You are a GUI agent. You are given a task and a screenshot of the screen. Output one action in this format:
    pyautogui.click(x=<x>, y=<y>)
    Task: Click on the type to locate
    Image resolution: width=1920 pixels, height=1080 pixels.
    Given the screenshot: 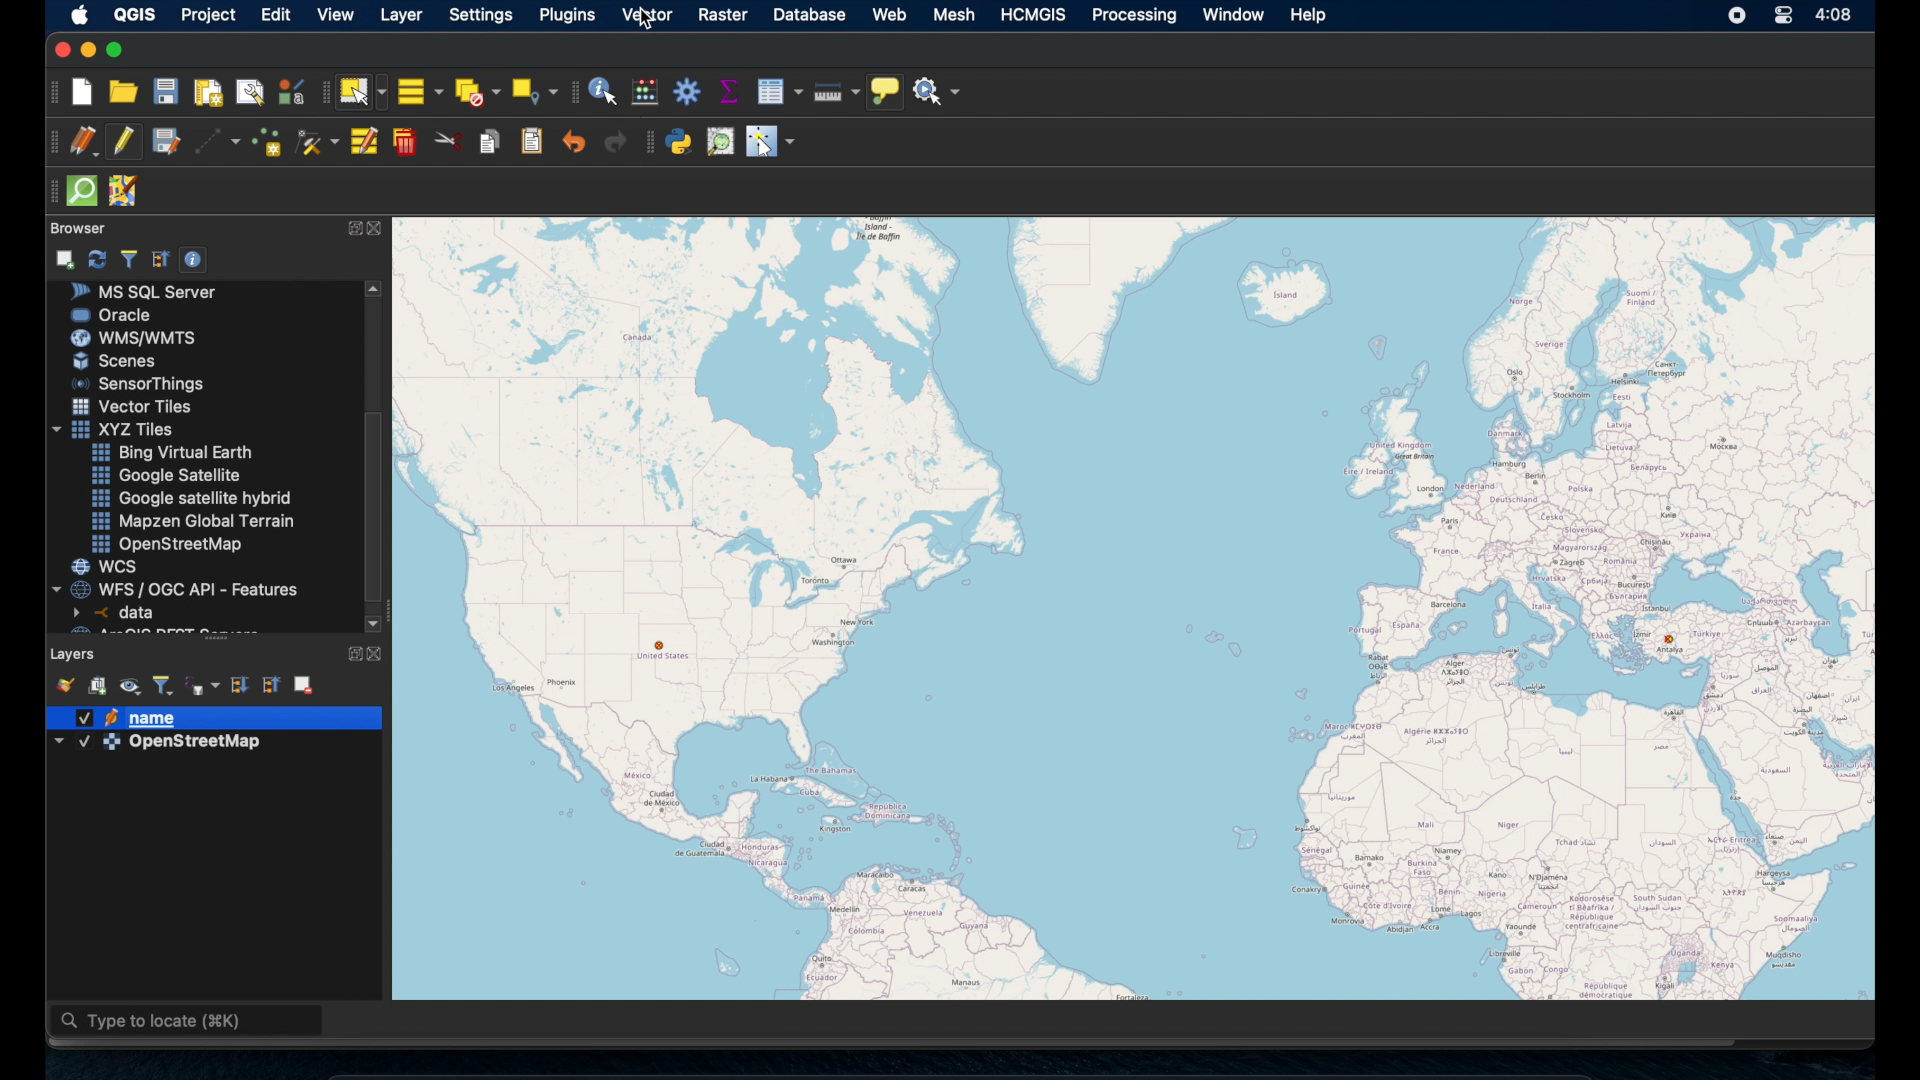 What is the action you would take?
    pyautogui.click(x=189, y=1023)
    